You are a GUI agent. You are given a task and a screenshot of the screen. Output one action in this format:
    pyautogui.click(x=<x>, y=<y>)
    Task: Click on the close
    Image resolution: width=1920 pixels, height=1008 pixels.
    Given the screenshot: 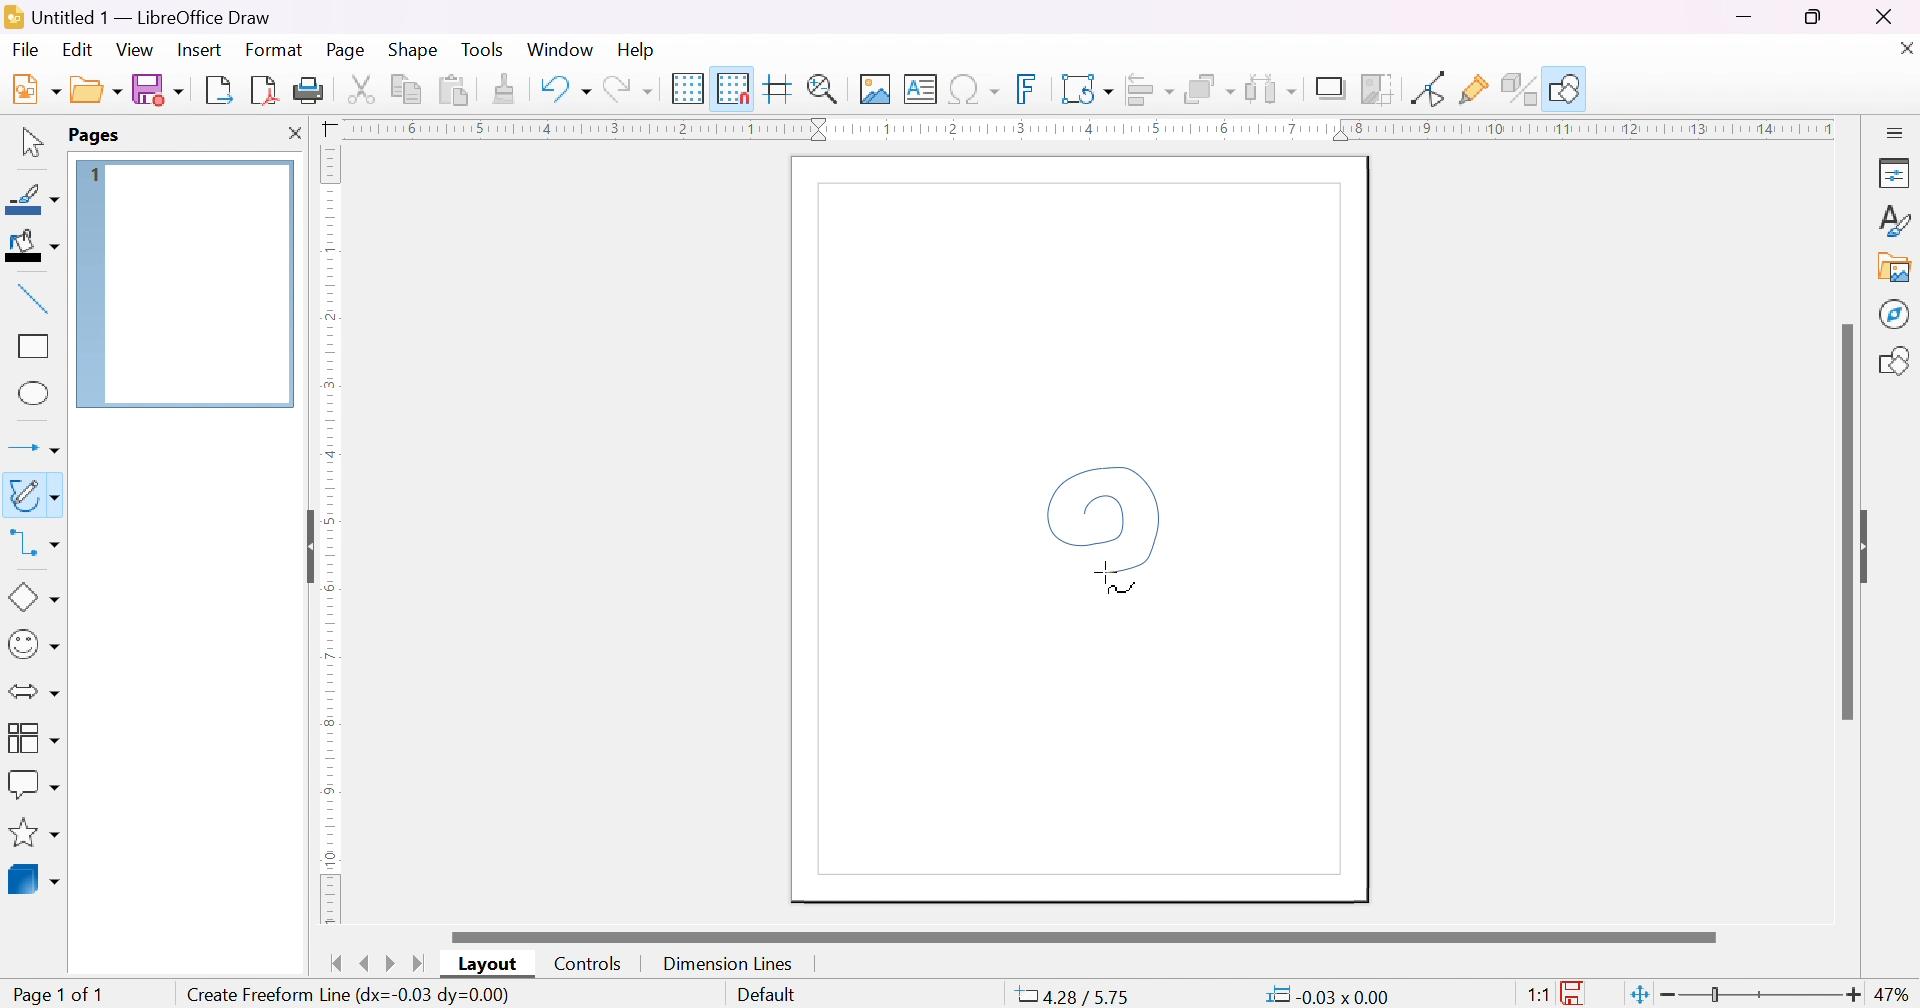 What is the action you would take?
    pyautogui.click(x=1882, y=14)
    